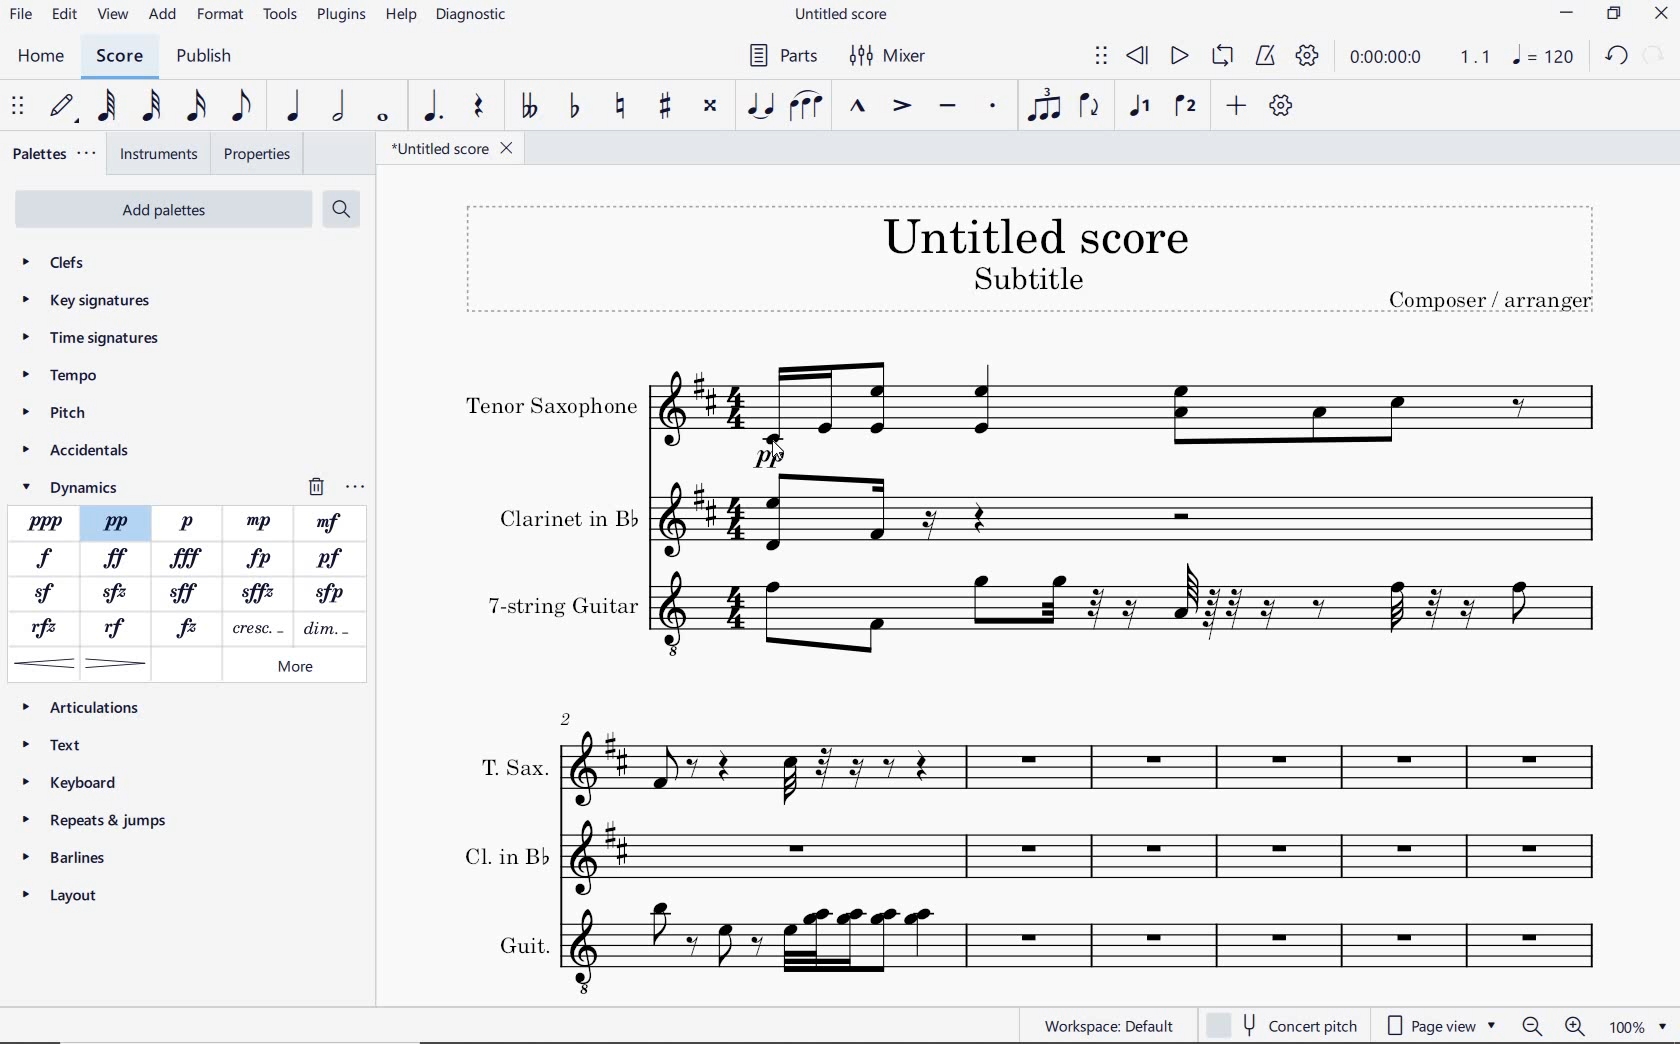  Describe the element at coordinates (1132, 515) in the screenshot. I see `clarinet in b` at that location.